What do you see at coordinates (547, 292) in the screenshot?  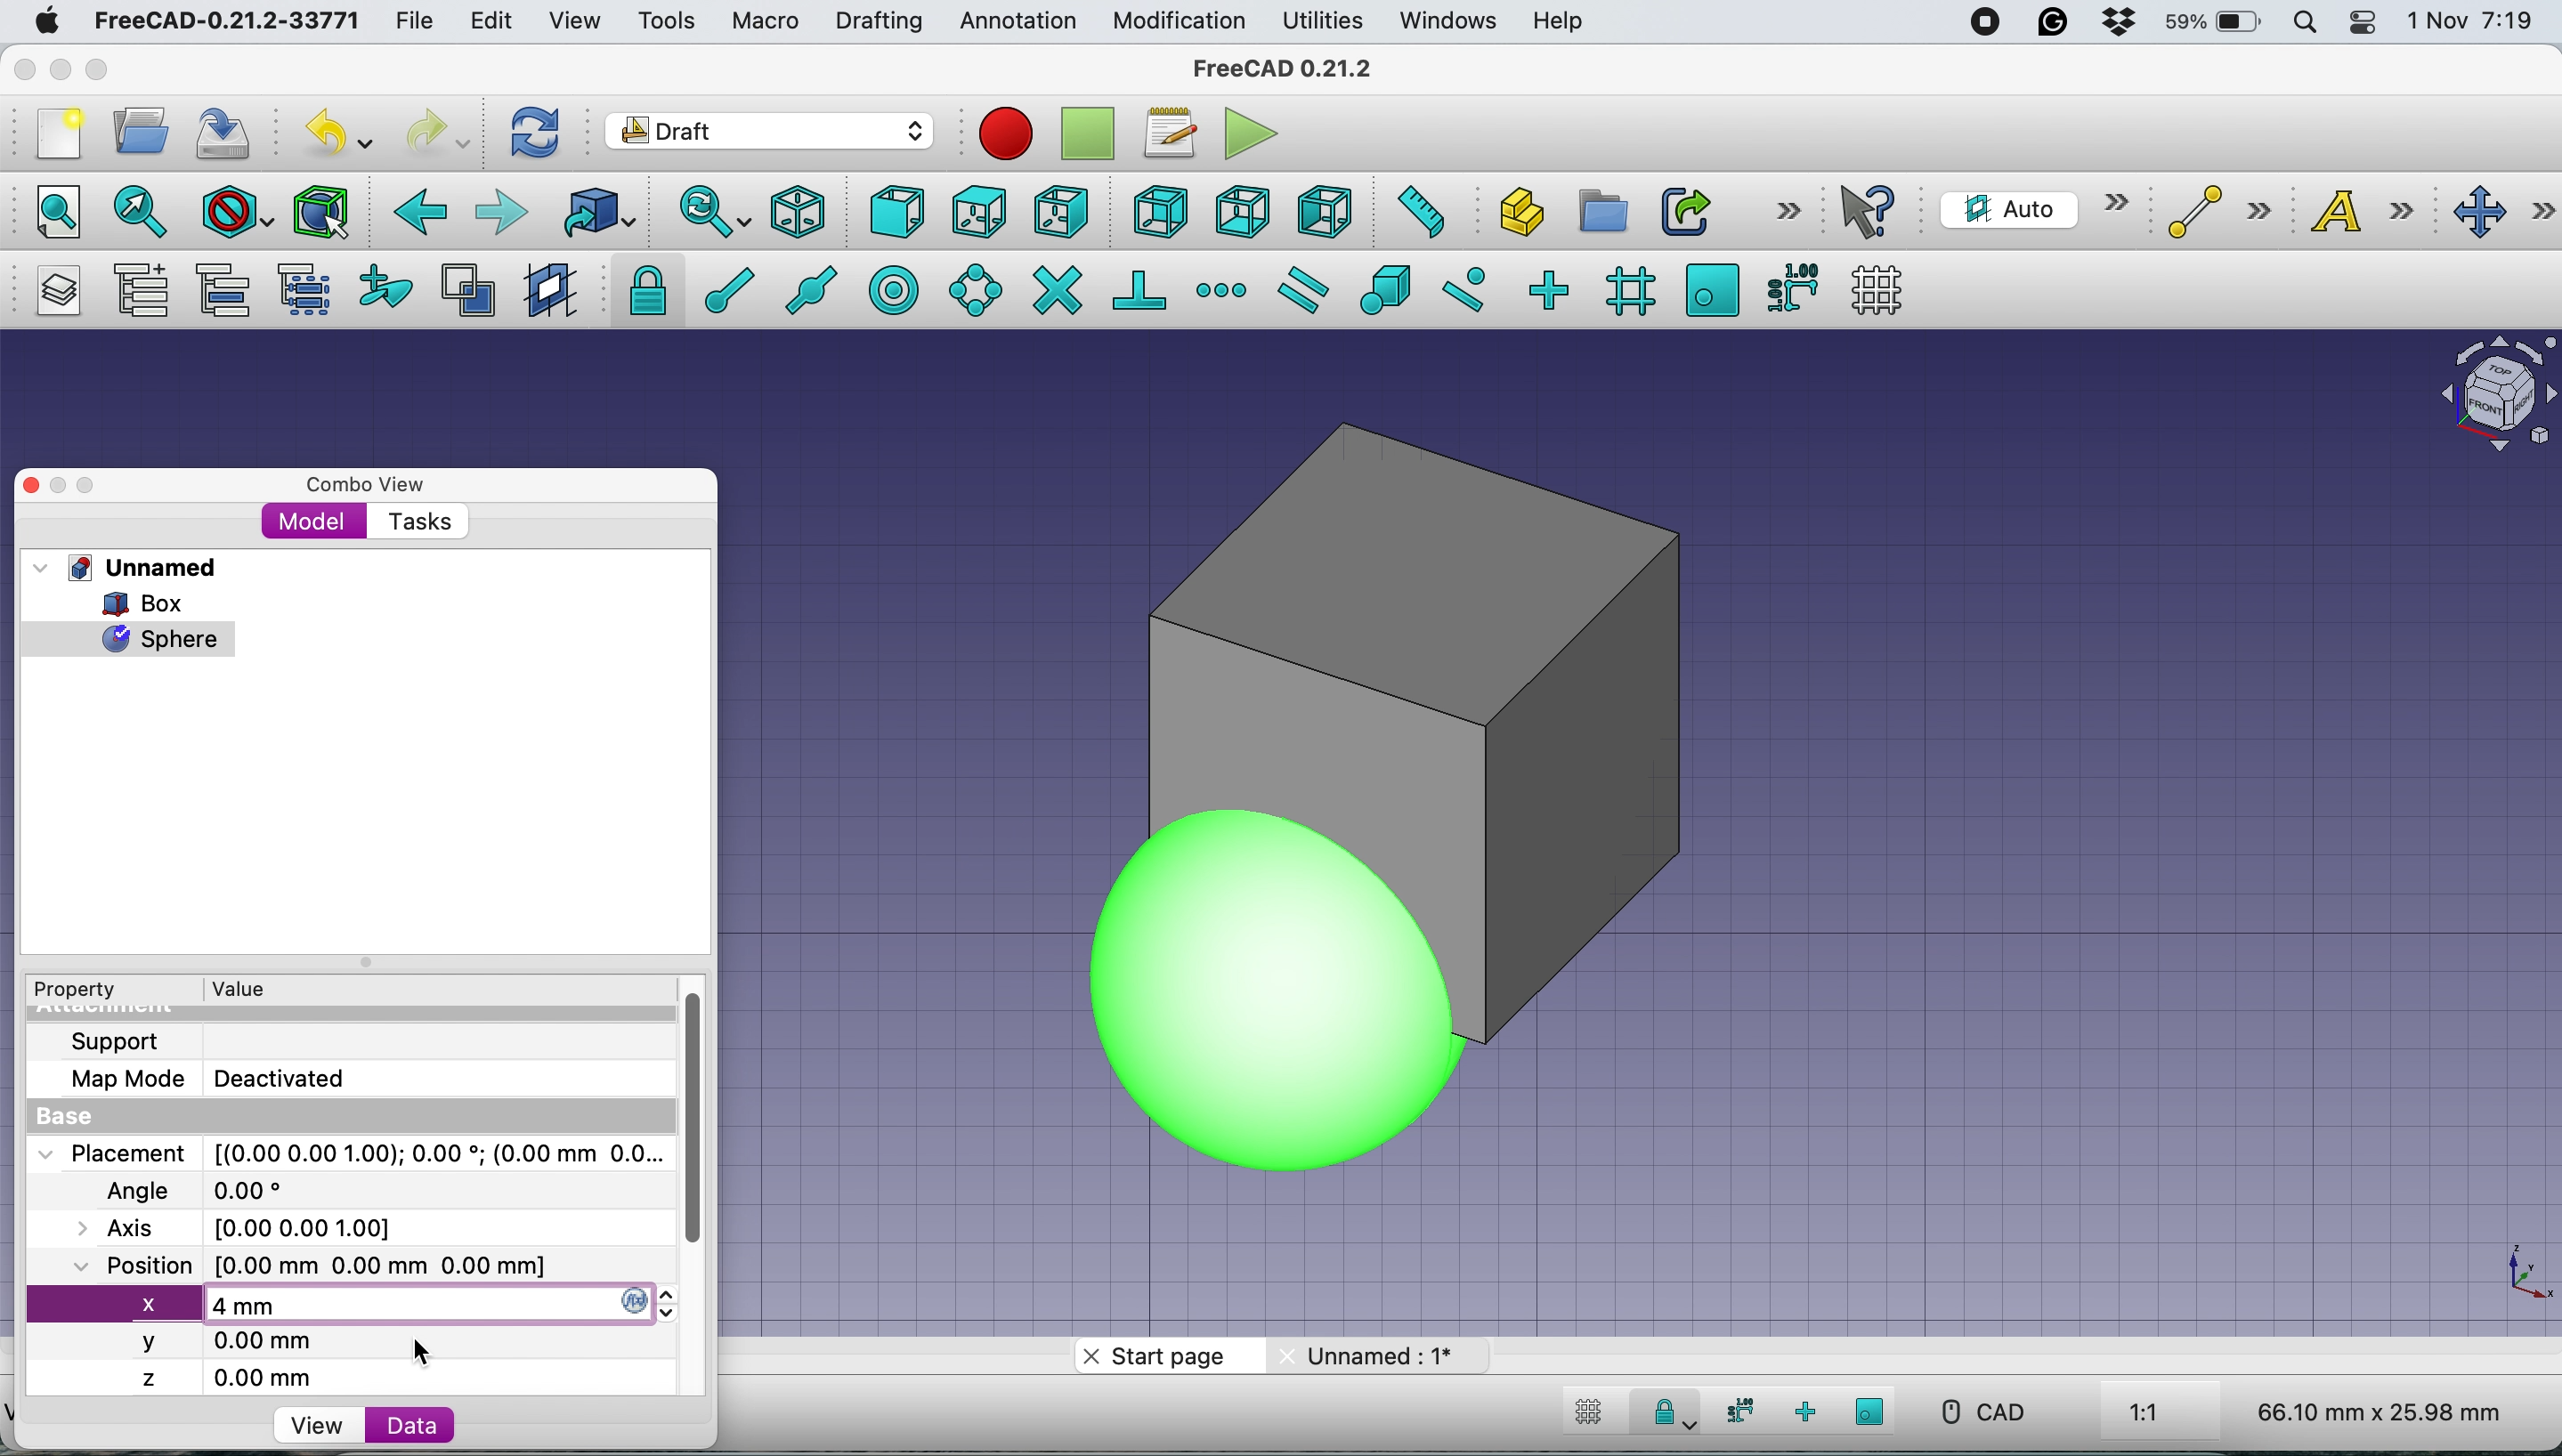 I see `change working plane proxy` at bounding box center [547, 292].